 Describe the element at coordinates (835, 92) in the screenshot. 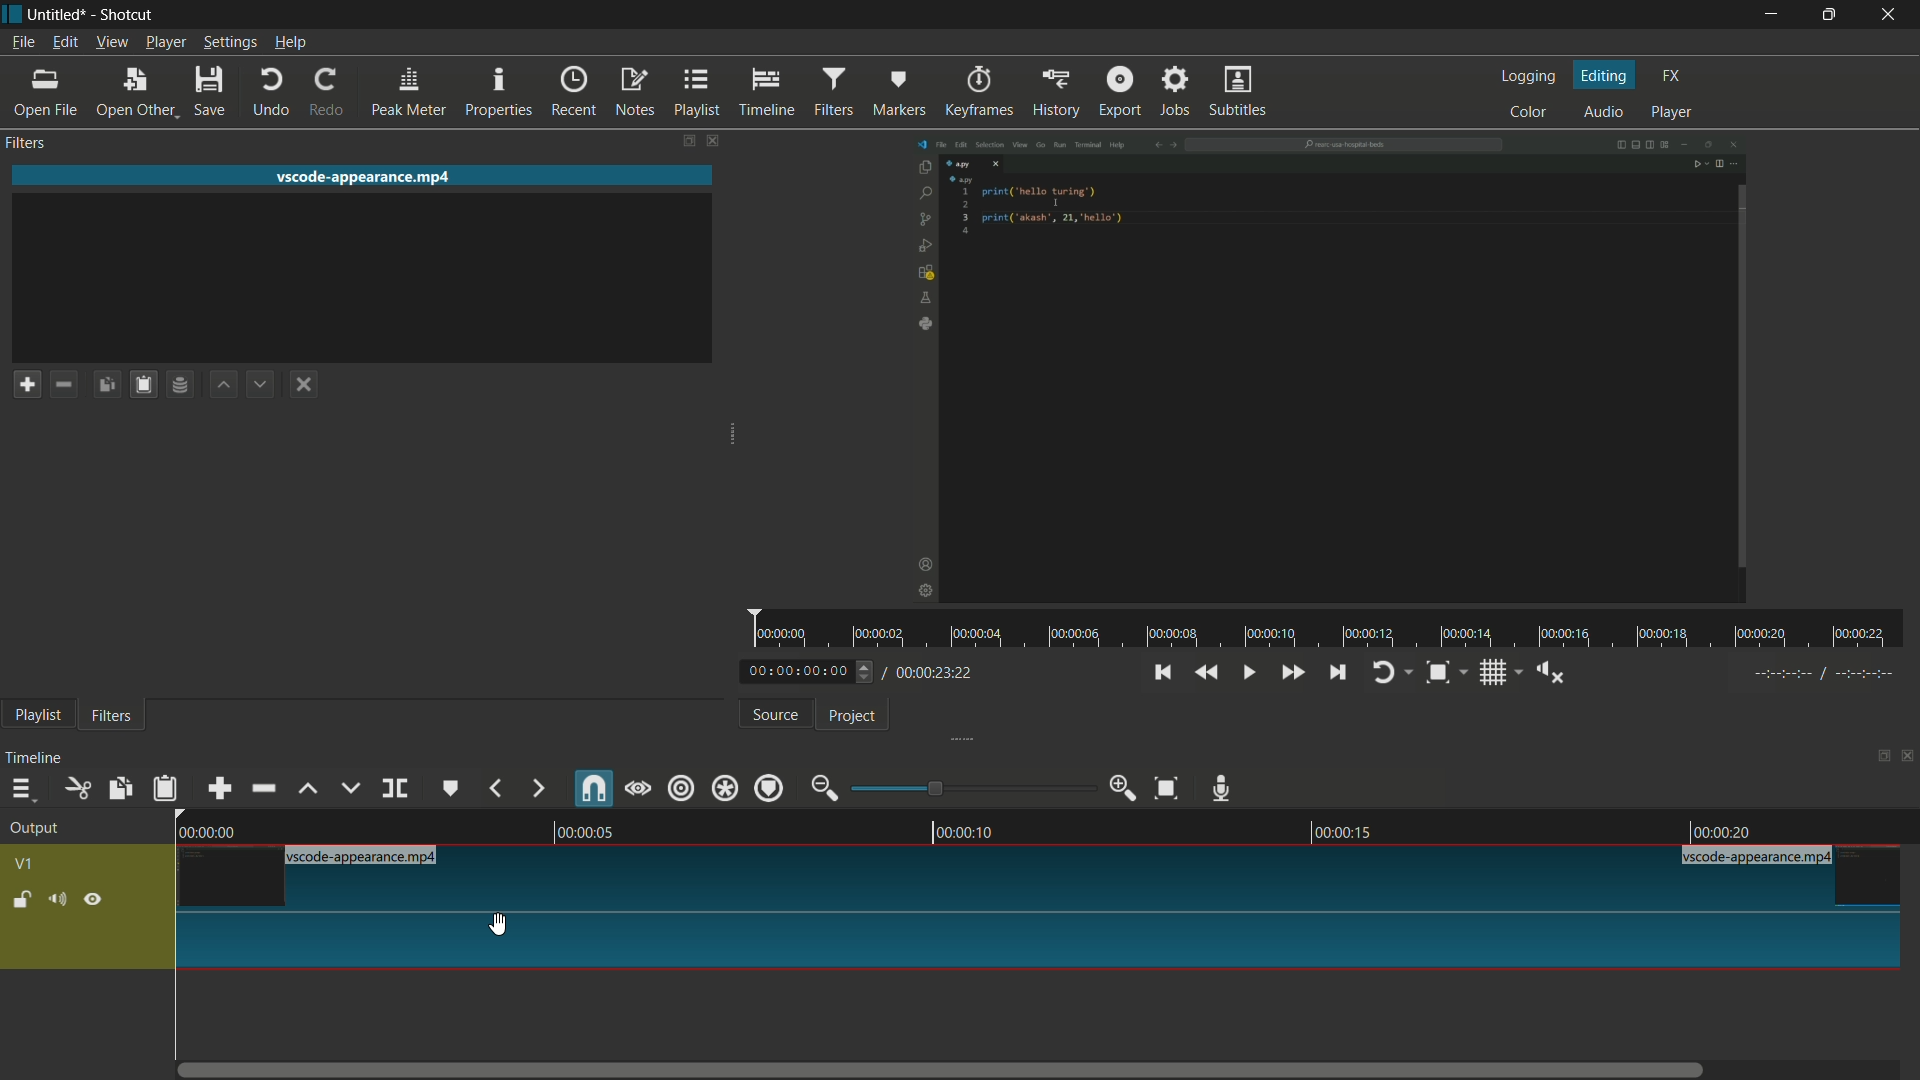

I see `filters` at that location.